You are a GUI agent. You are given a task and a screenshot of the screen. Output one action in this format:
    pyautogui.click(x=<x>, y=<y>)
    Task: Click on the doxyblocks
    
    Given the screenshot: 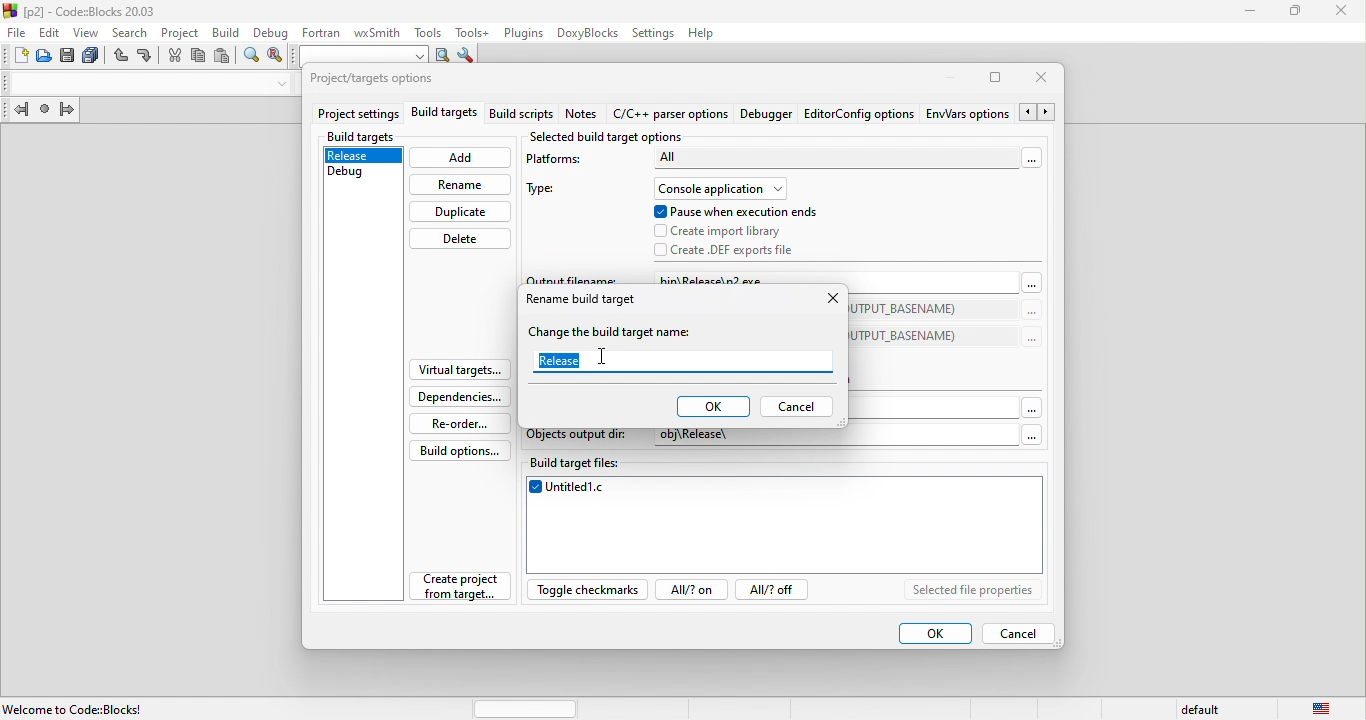 What is the action you would take?
    pyautogui.click(x=584, y=33)
    